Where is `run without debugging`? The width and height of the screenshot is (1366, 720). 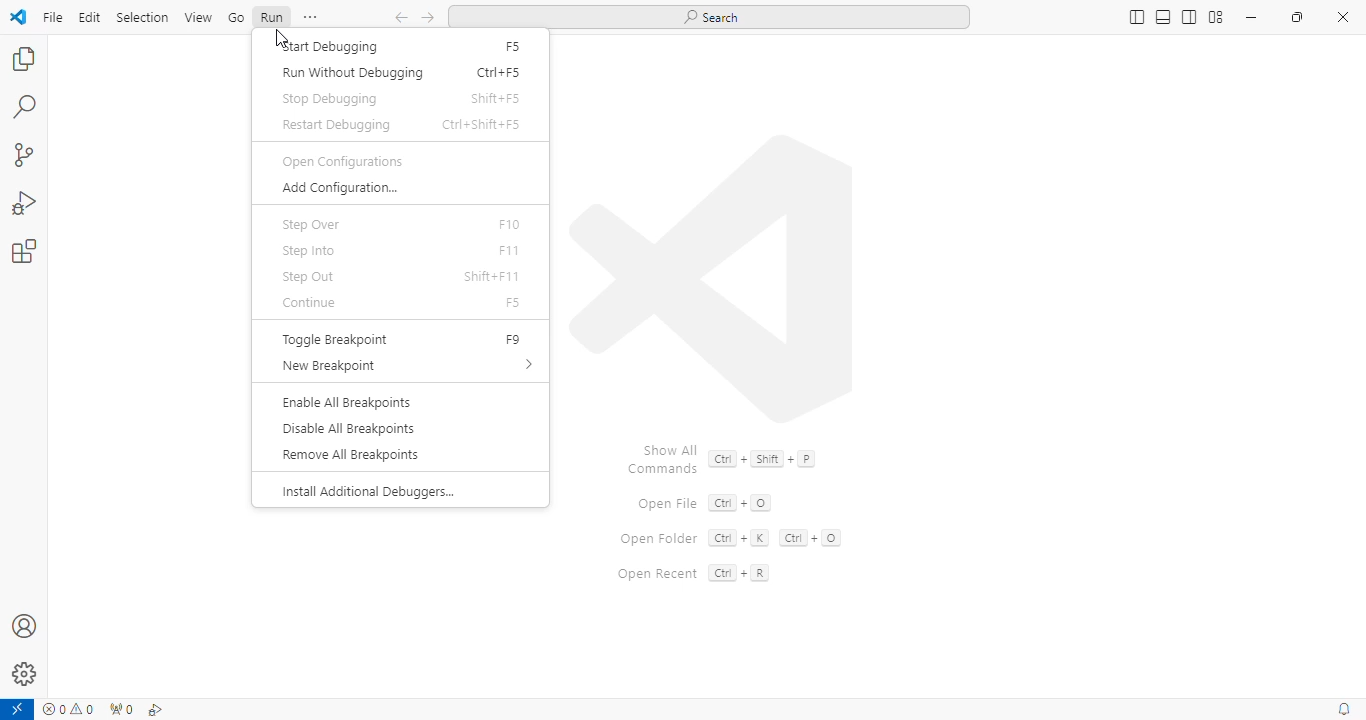 run without debugging is located at coordinates (352, 74).